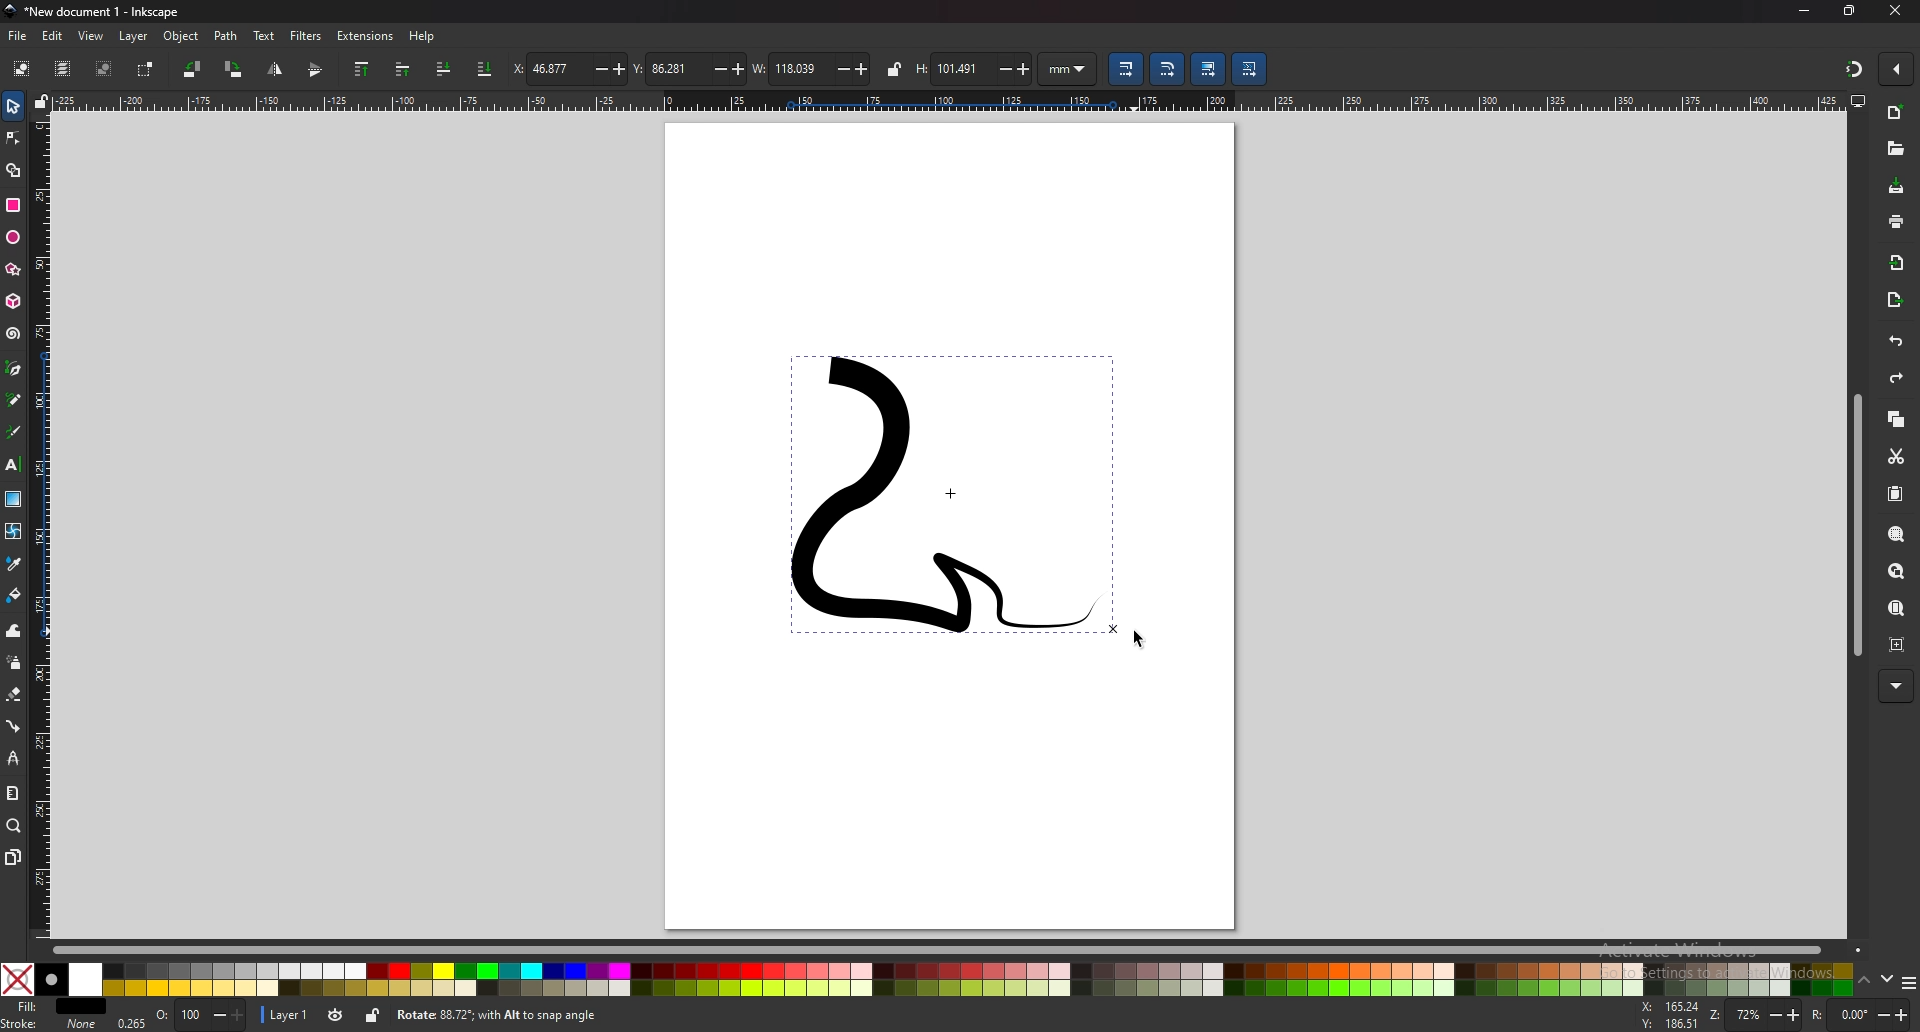  I want to click on lower selection one step, so click(443, 68).